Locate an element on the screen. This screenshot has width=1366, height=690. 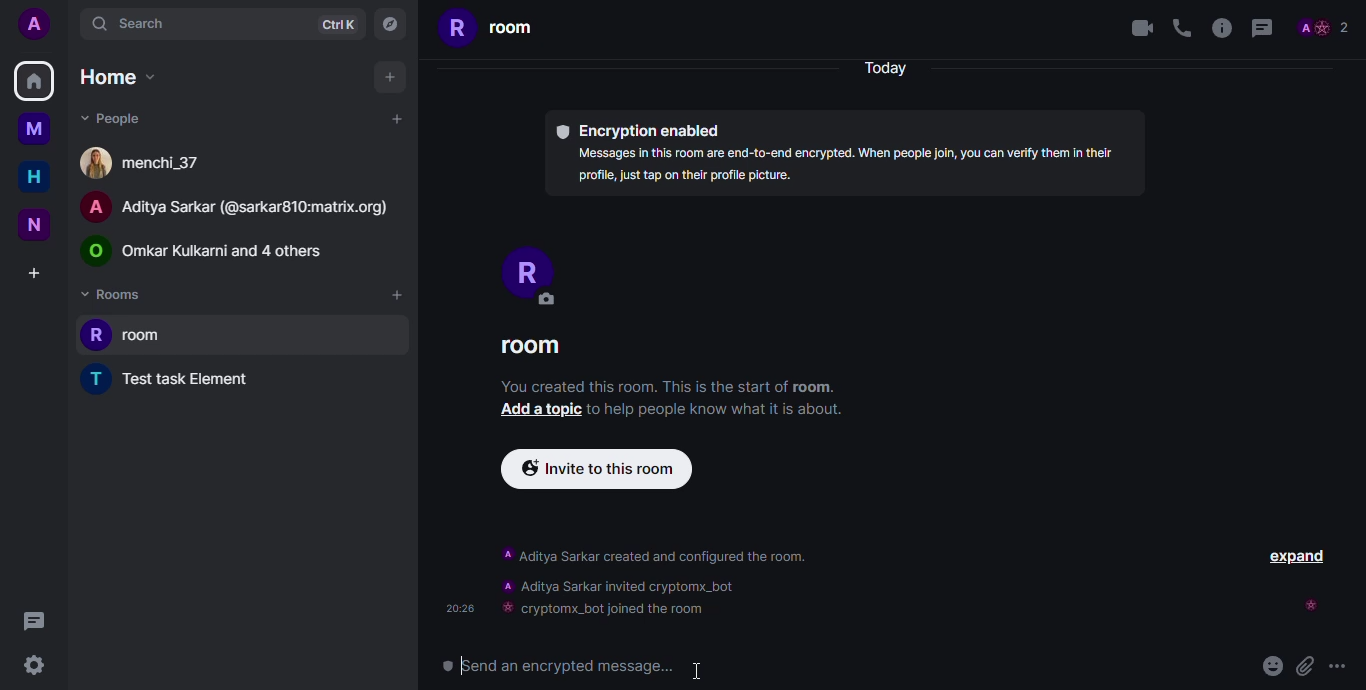
threads is located at coordinates (1270, 27).